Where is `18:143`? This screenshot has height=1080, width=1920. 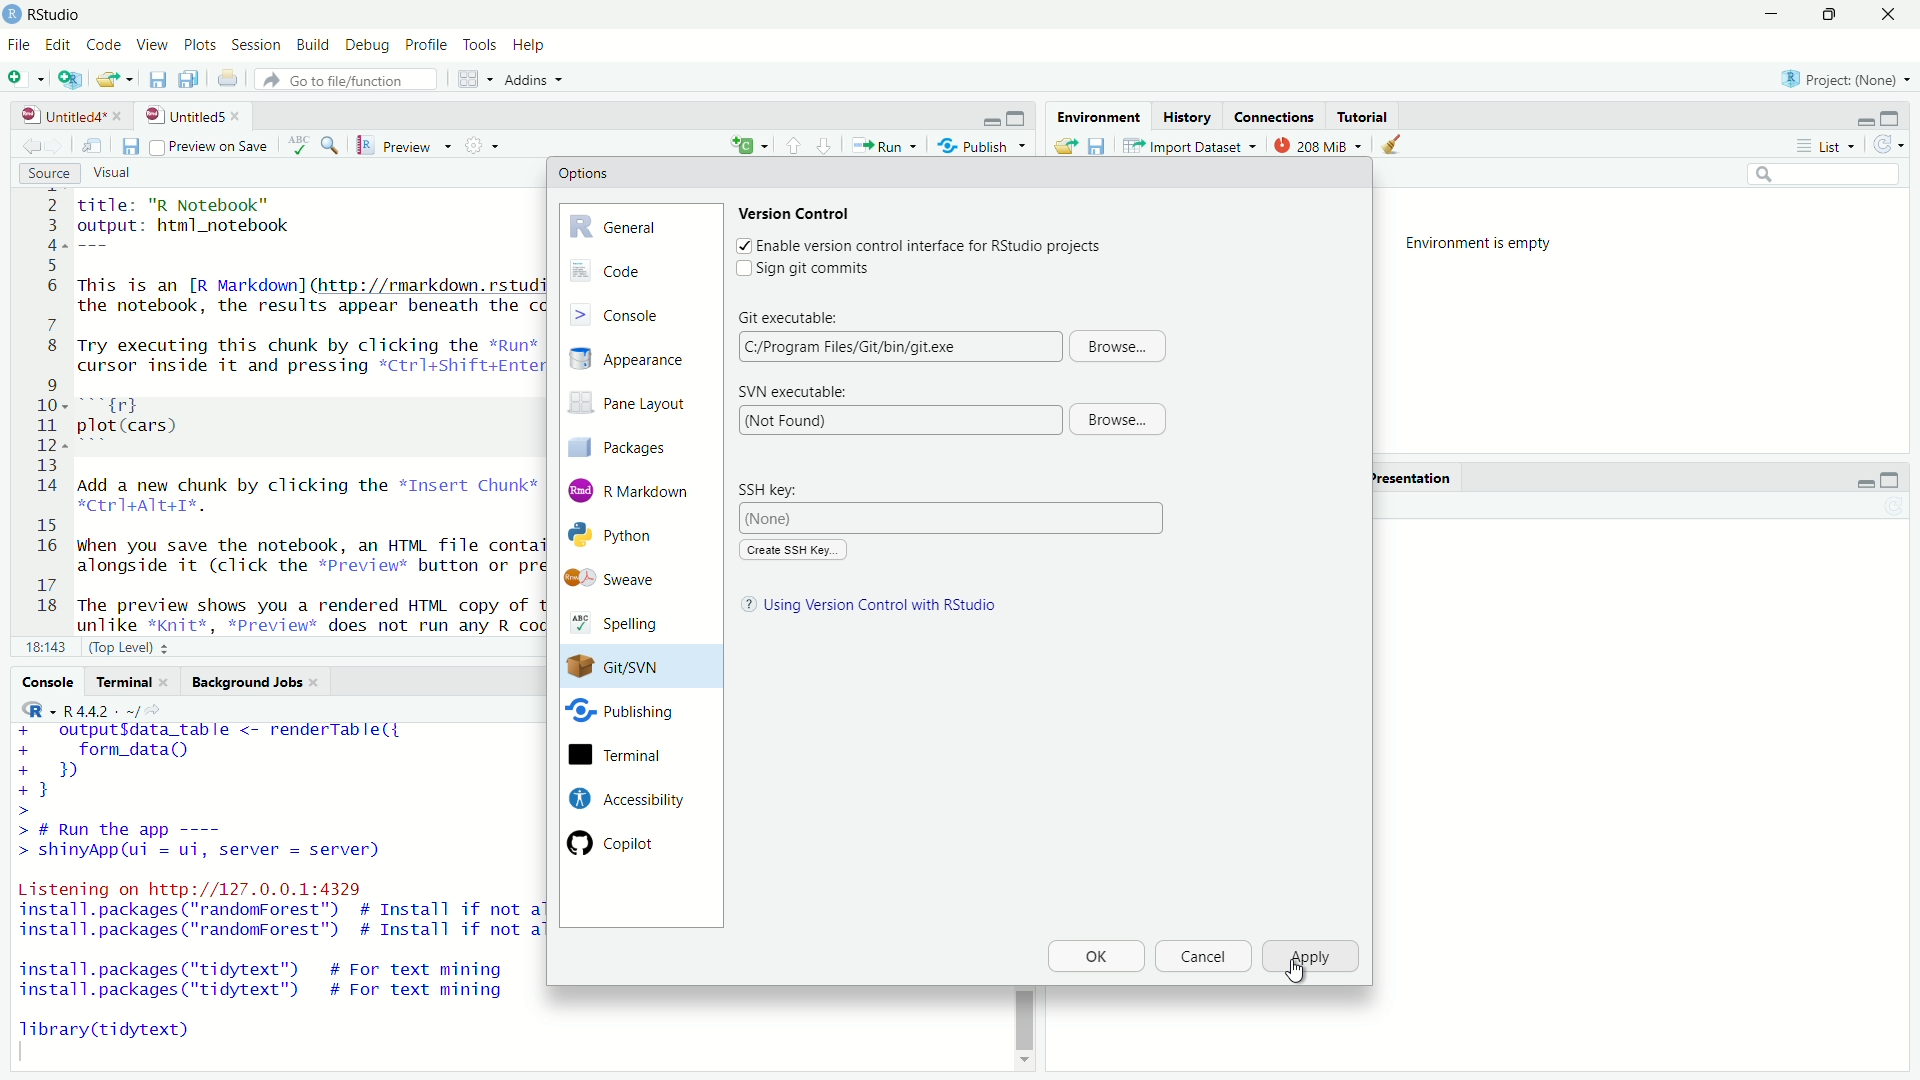 18:143 is located at coordinates (45, 646).